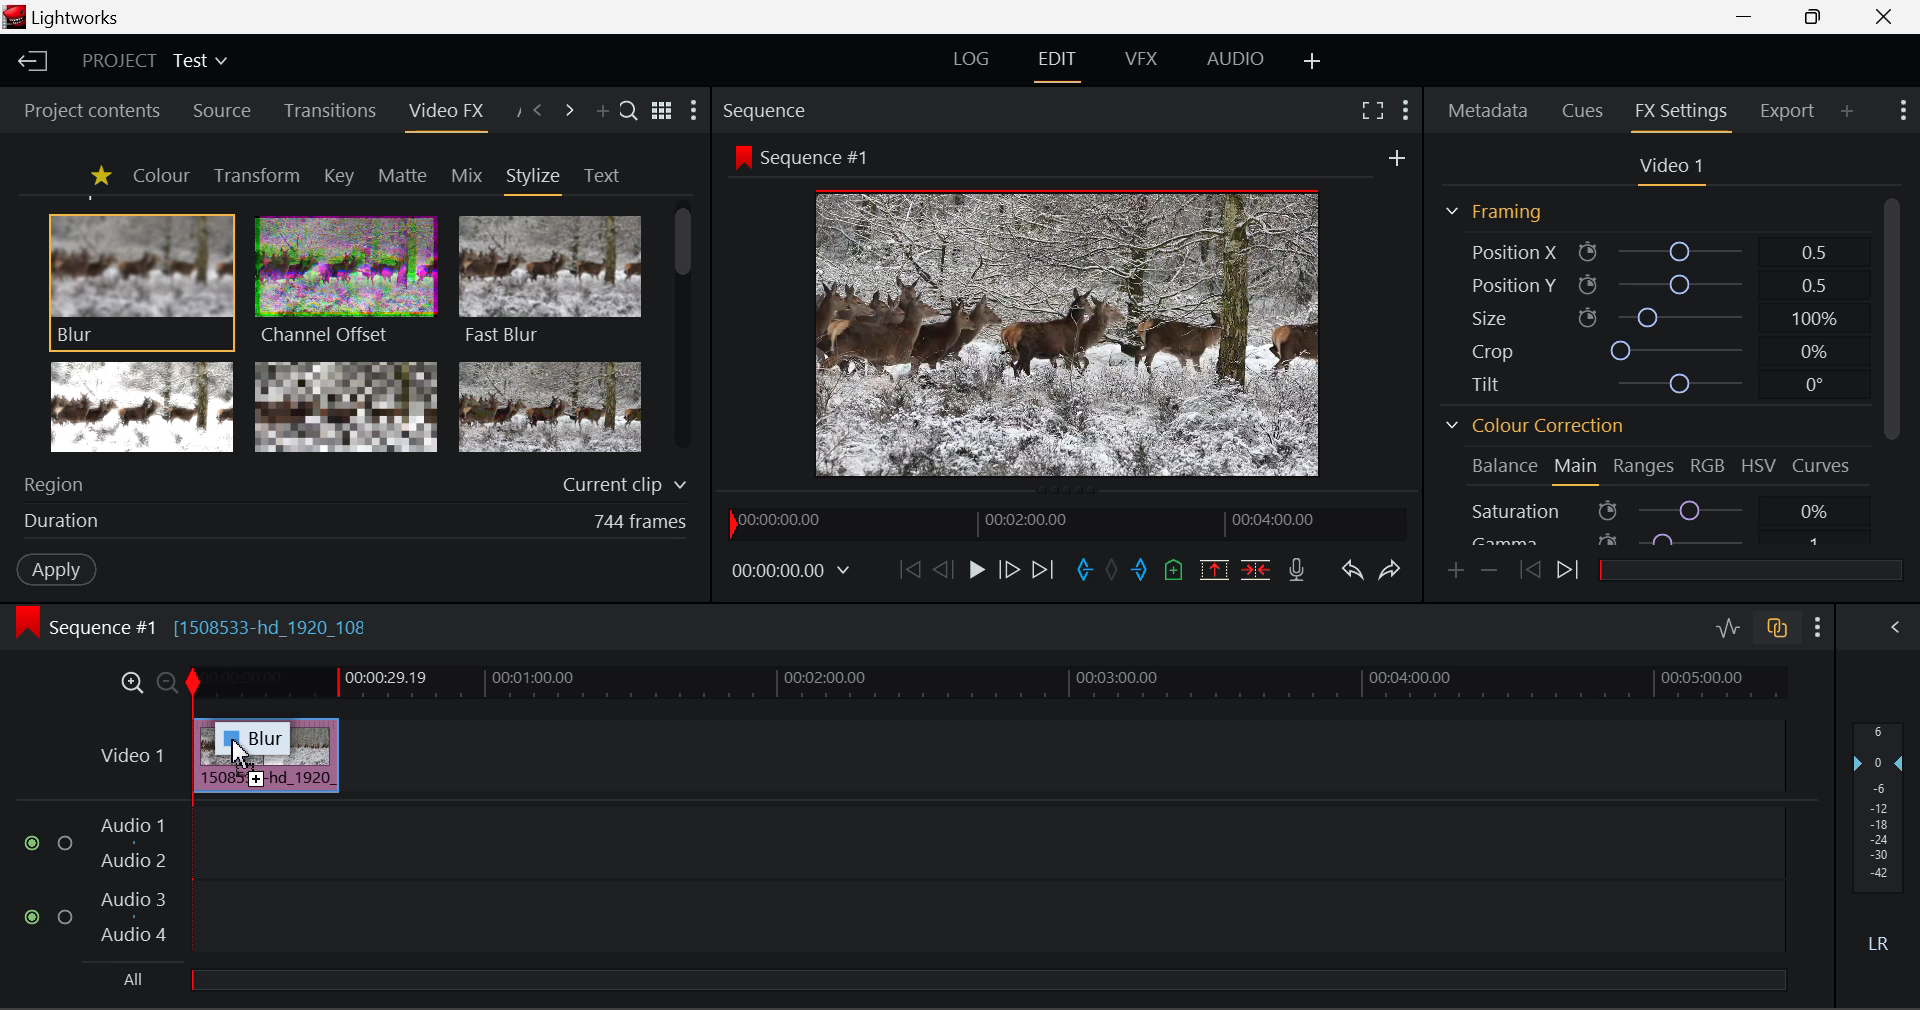 Image resolution: width=1920 pixels, height=1010 pixels. Describe the element at coordinates (218, 109) in the screenshot. I see `Source` at that location.